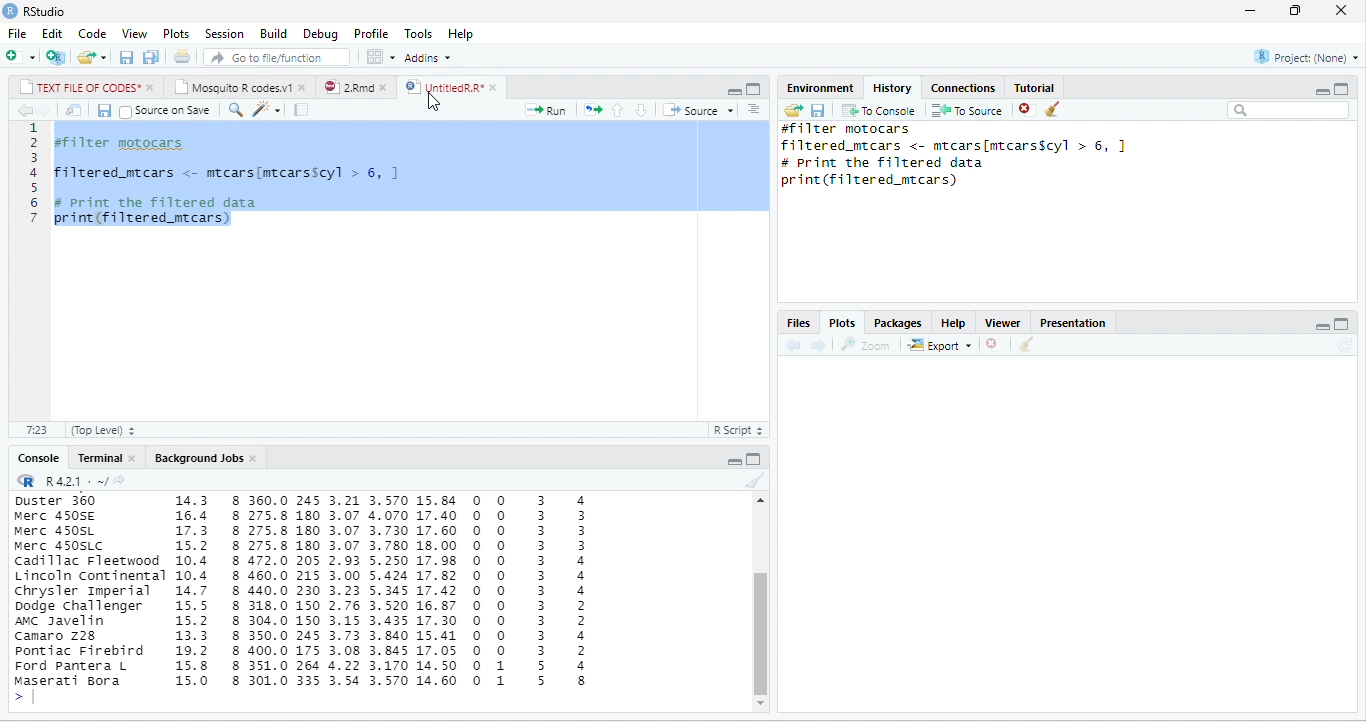 The image size is (1366, 722). Describe the element at coordinates (971, 158) in the screenshot. I see `# filter motocars filtered_mtcars <- mtcars[mtcarsscyl > 6, 1# print the filtered dataprint(filtered_mtcars)` at that location.